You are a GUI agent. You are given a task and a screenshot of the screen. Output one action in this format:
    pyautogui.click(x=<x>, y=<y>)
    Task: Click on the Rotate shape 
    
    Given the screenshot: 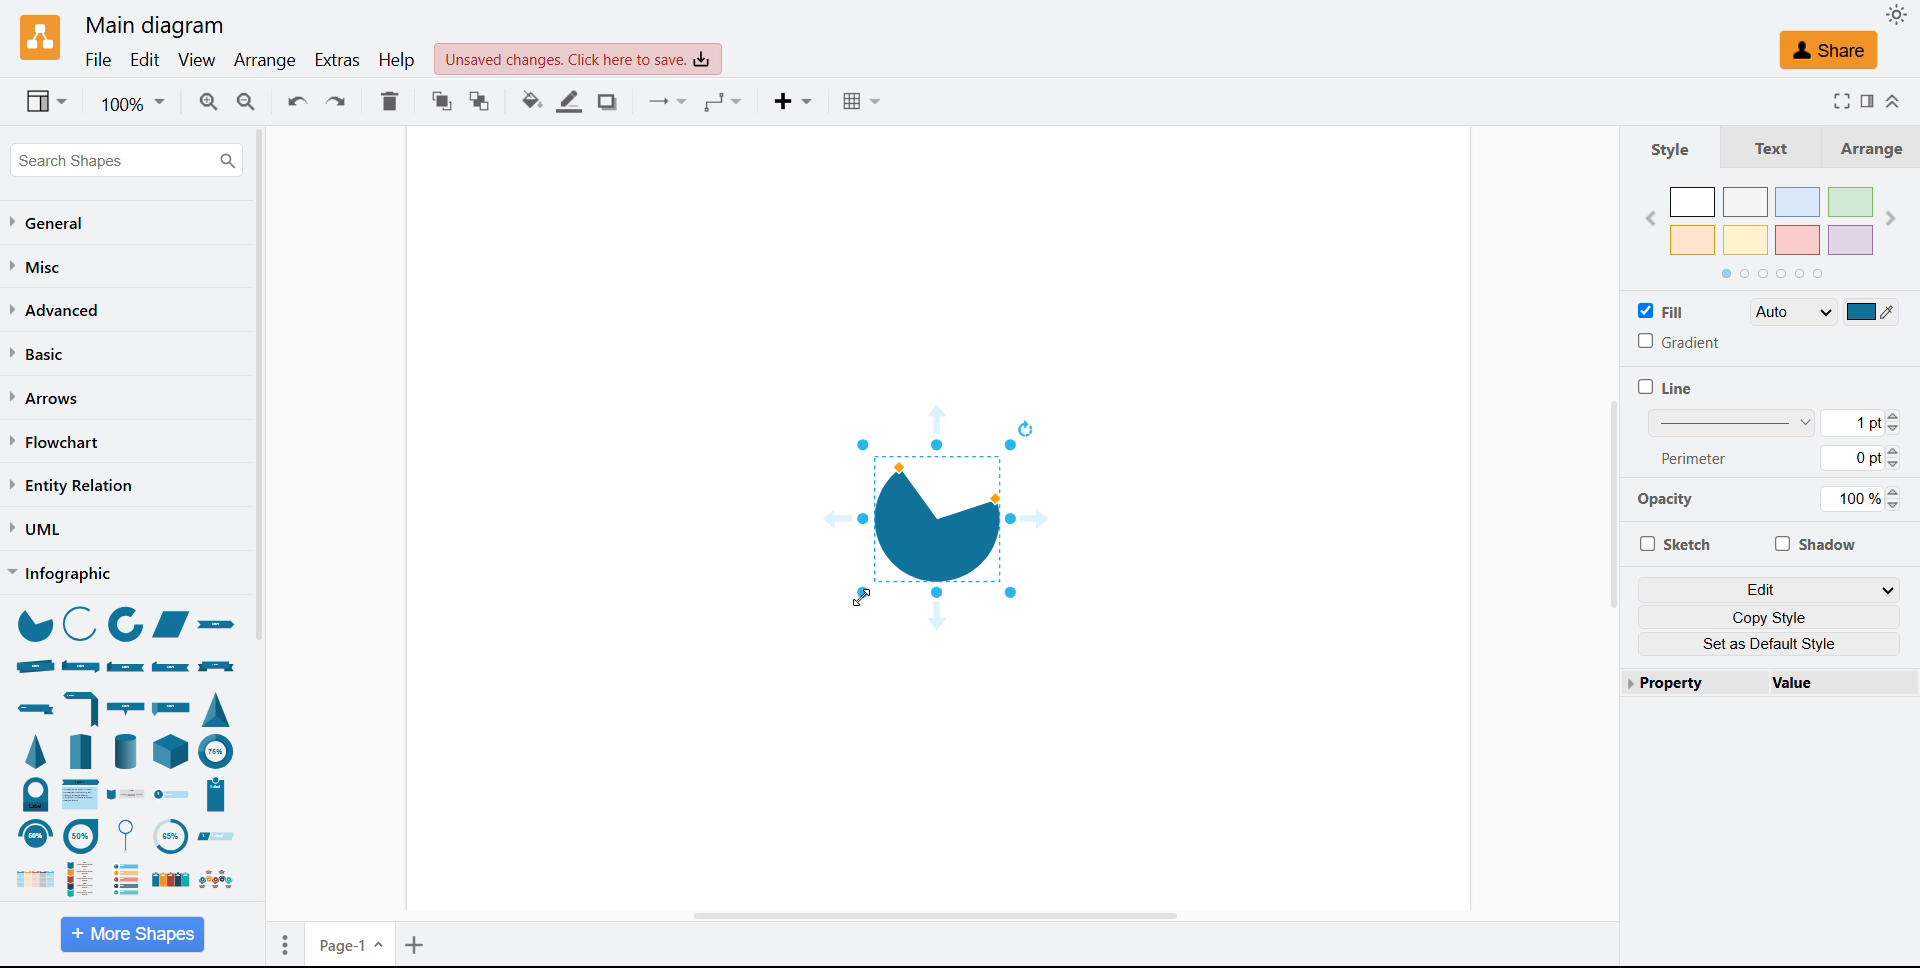 What is the action you would take?
    pyautogui.click(x=1026, y=427)
    